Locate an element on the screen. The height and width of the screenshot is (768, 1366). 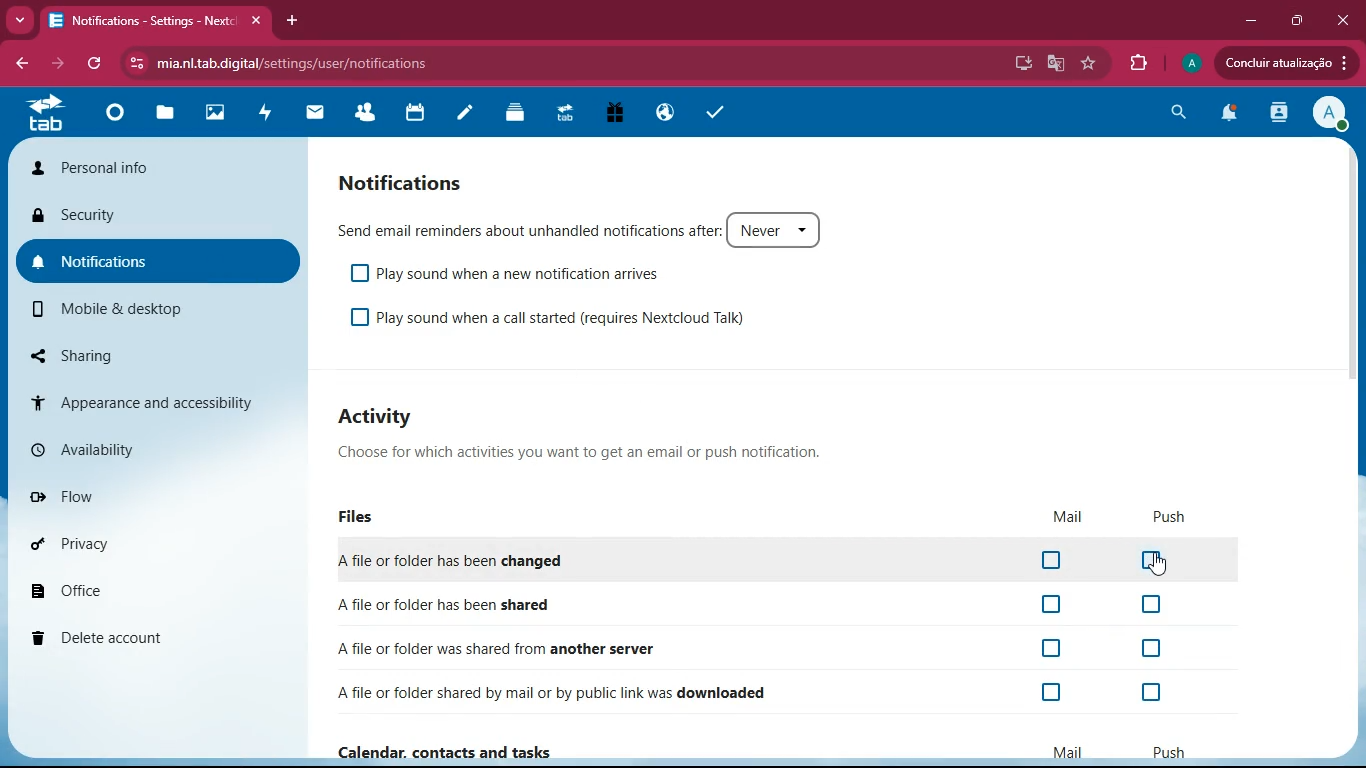
friends is located at coordinates (366, 112).